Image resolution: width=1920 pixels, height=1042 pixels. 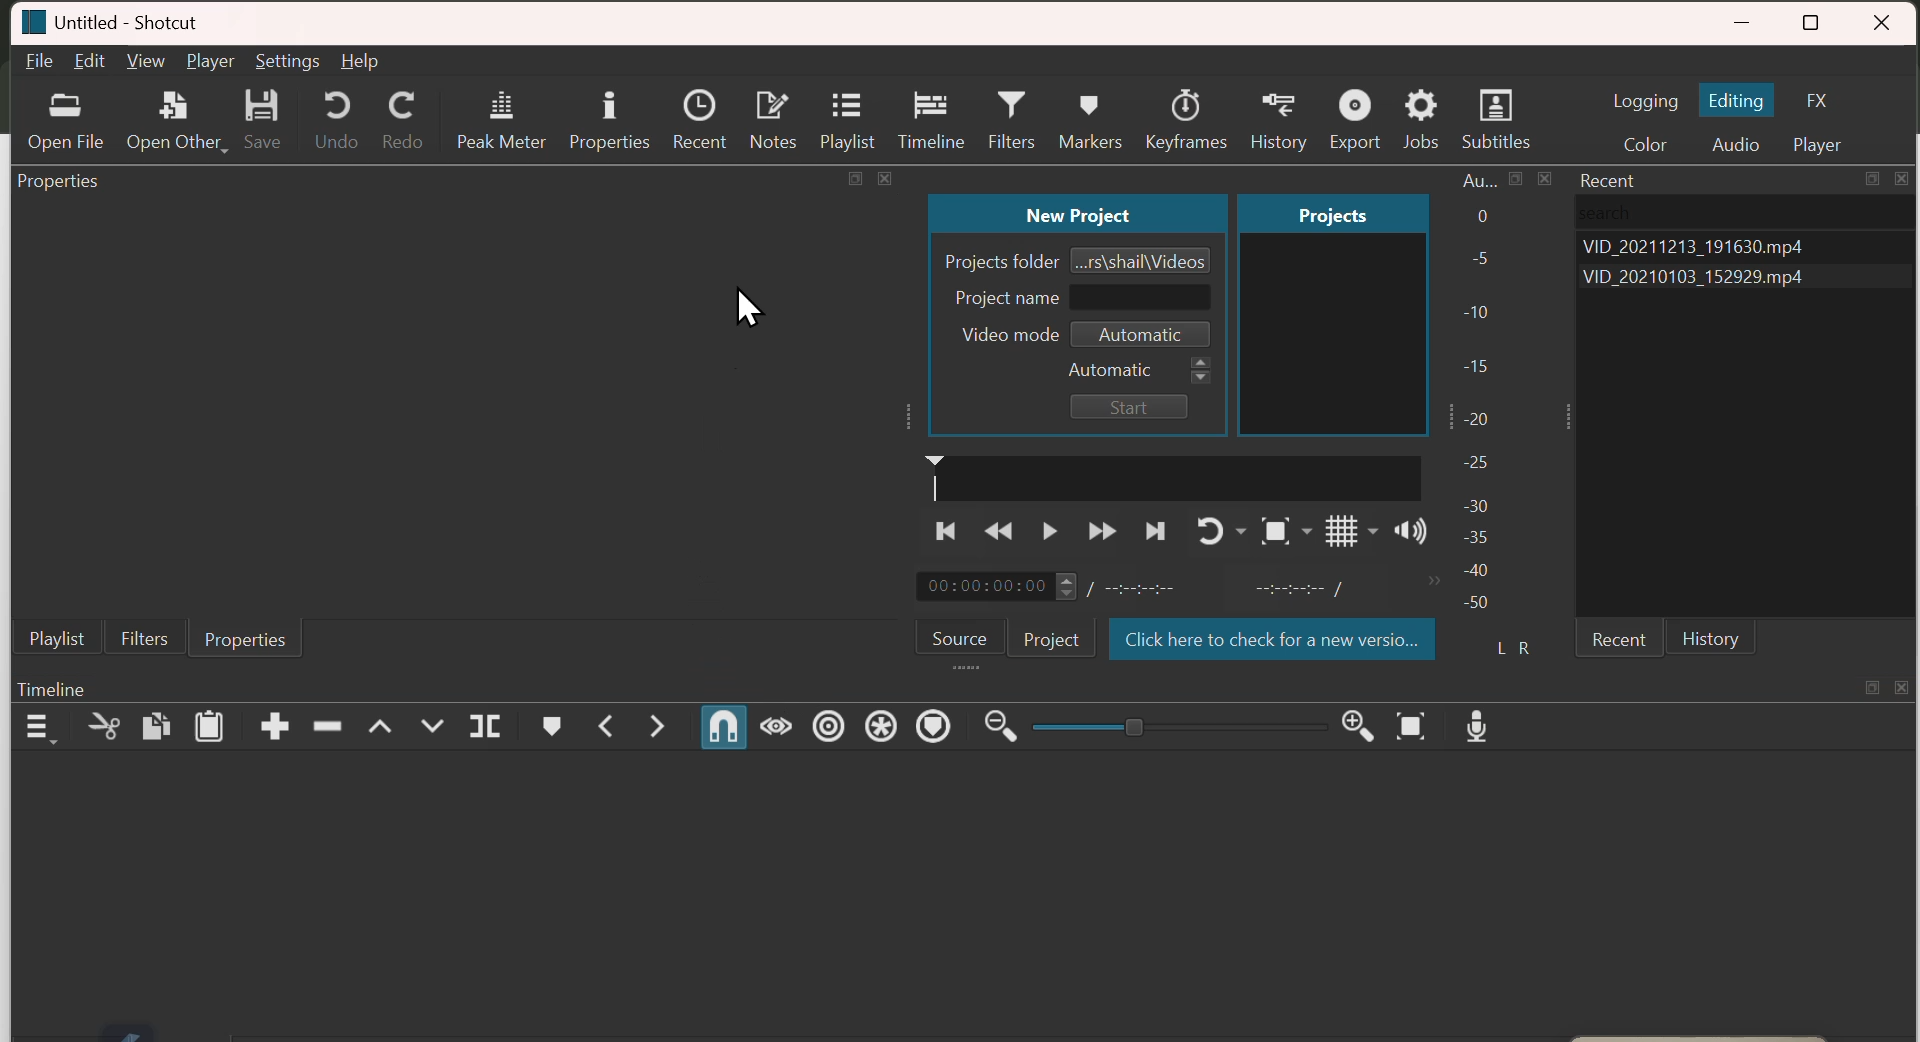 What do you see at coordinates (1735, 139) in the screenshot?
I see `Audio` at bounding box center [1735, 139].